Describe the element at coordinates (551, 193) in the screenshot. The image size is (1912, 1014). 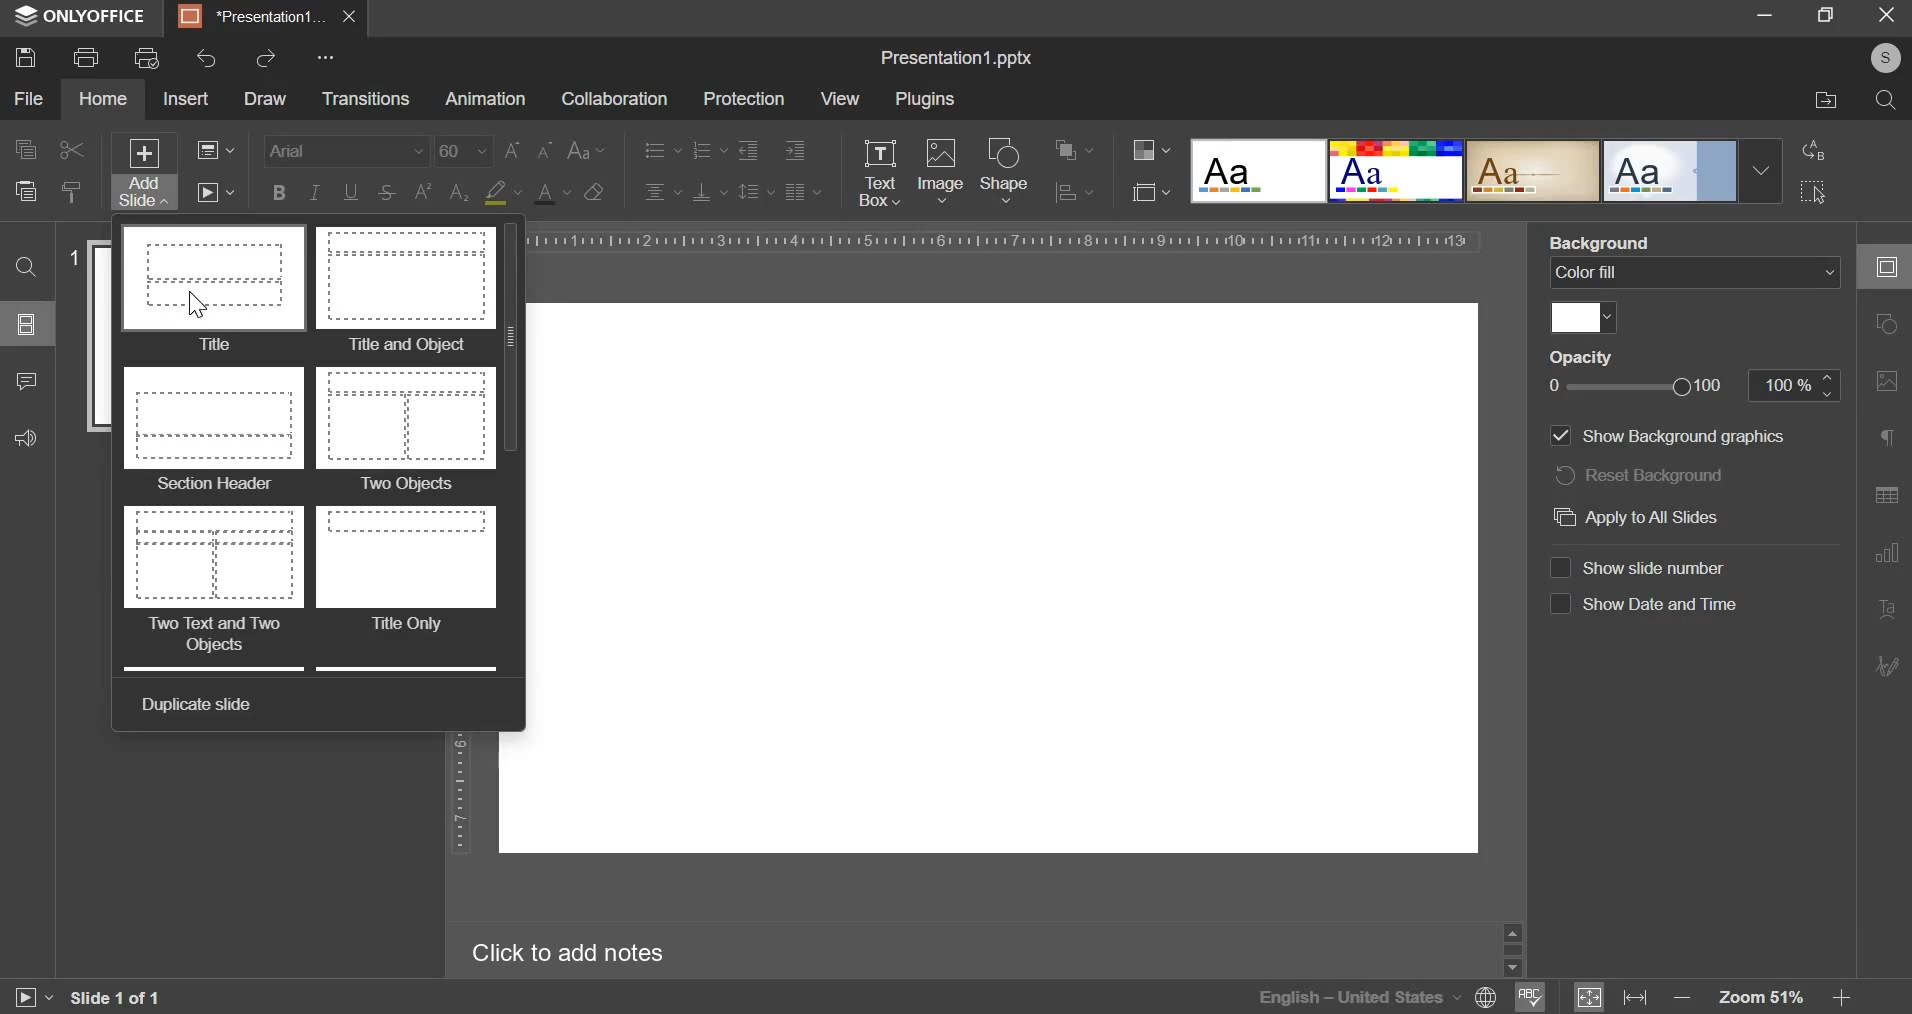
I see `text color` at that location.